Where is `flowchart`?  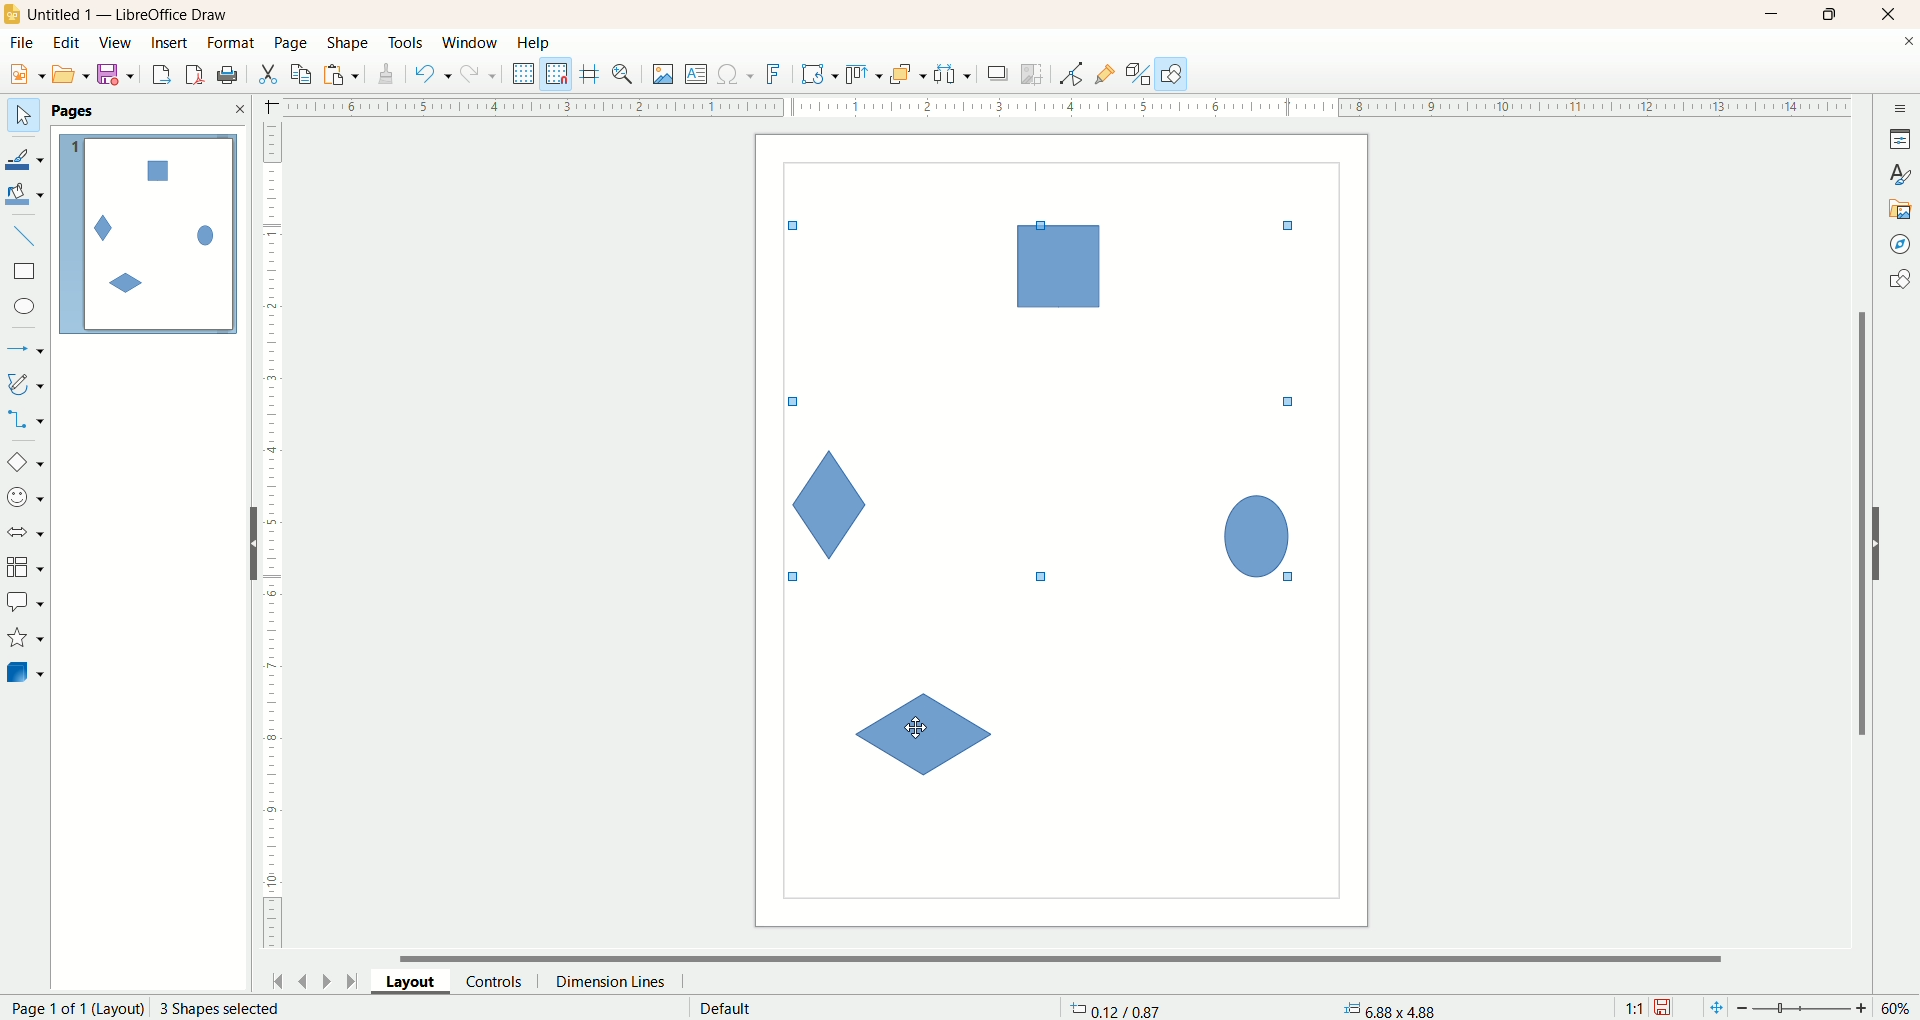
flowchart is located at coordinates (26, 568).